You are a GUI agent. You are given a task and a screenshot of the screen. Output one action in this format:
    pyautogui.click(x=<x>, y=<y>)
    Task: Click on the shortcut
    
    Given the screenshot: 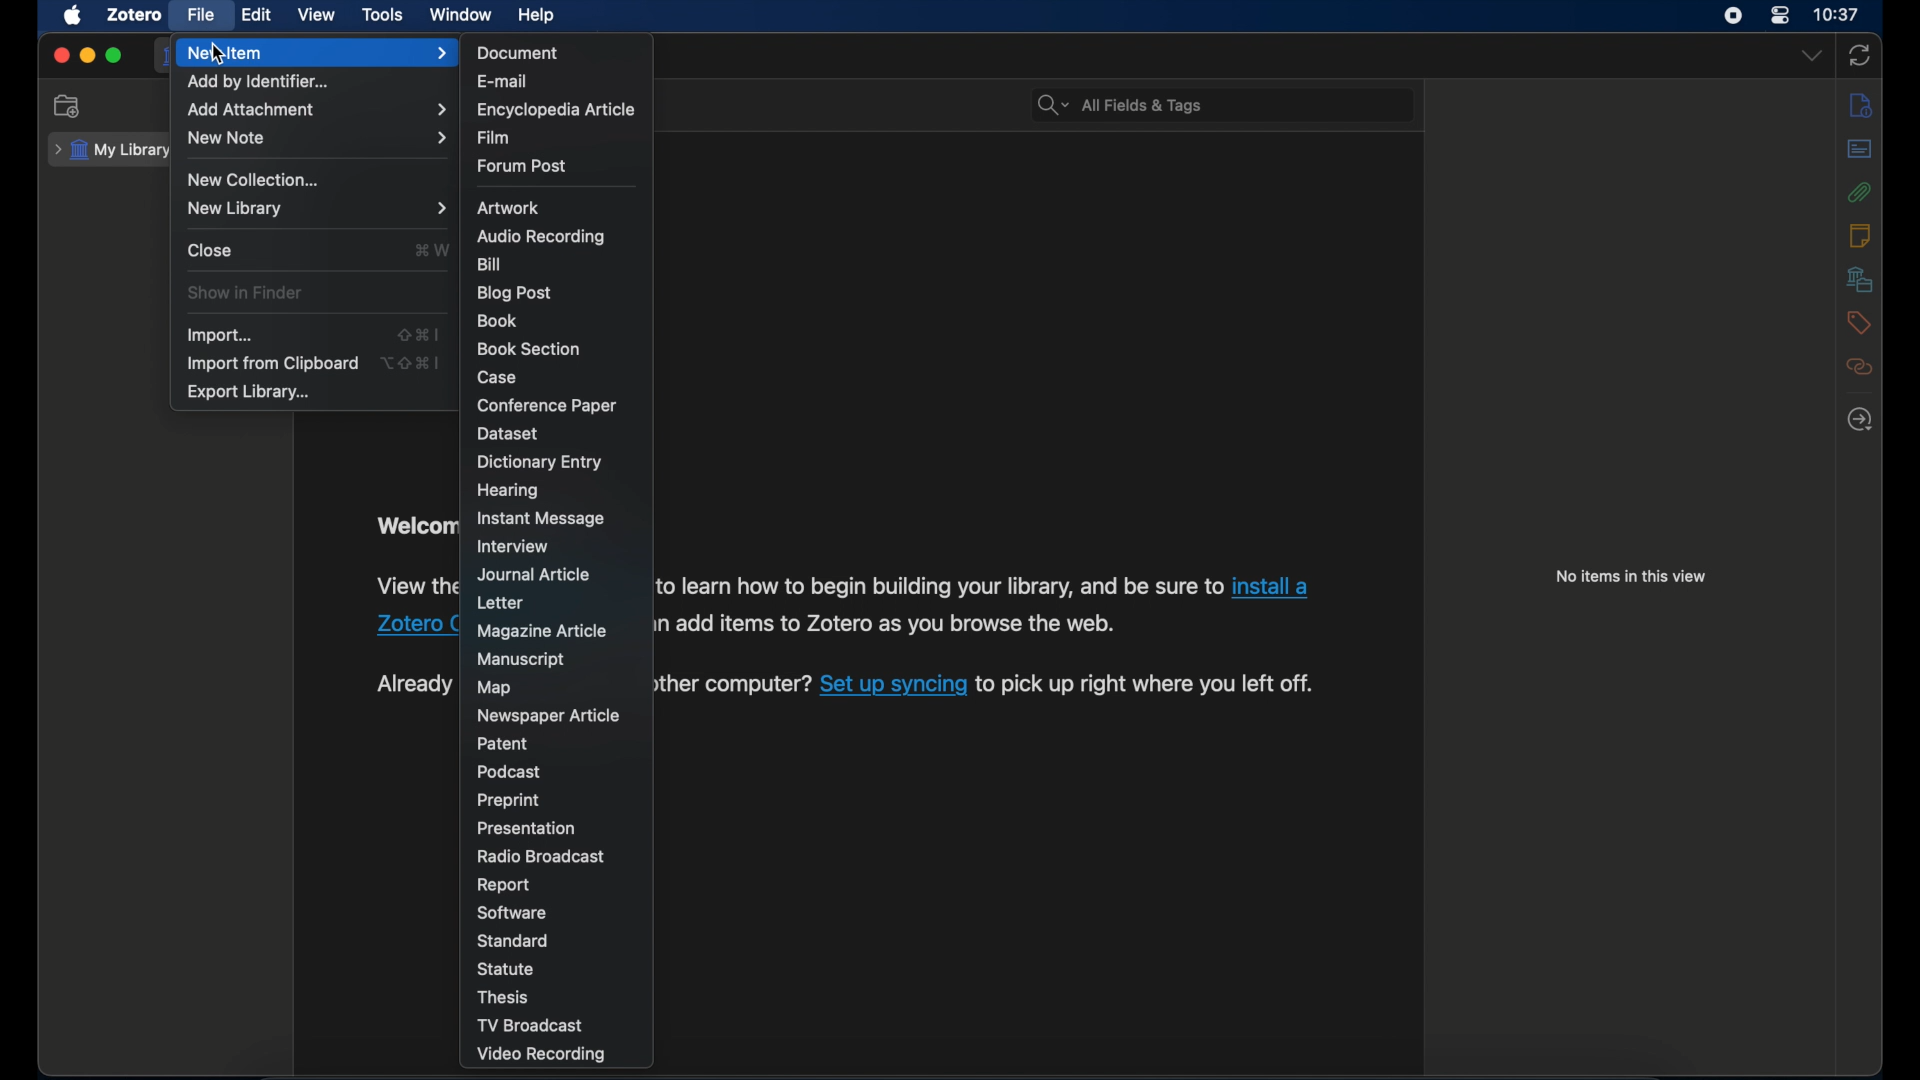 What is the action you would take?
    pyautogui.click(x=419, y=334)
    